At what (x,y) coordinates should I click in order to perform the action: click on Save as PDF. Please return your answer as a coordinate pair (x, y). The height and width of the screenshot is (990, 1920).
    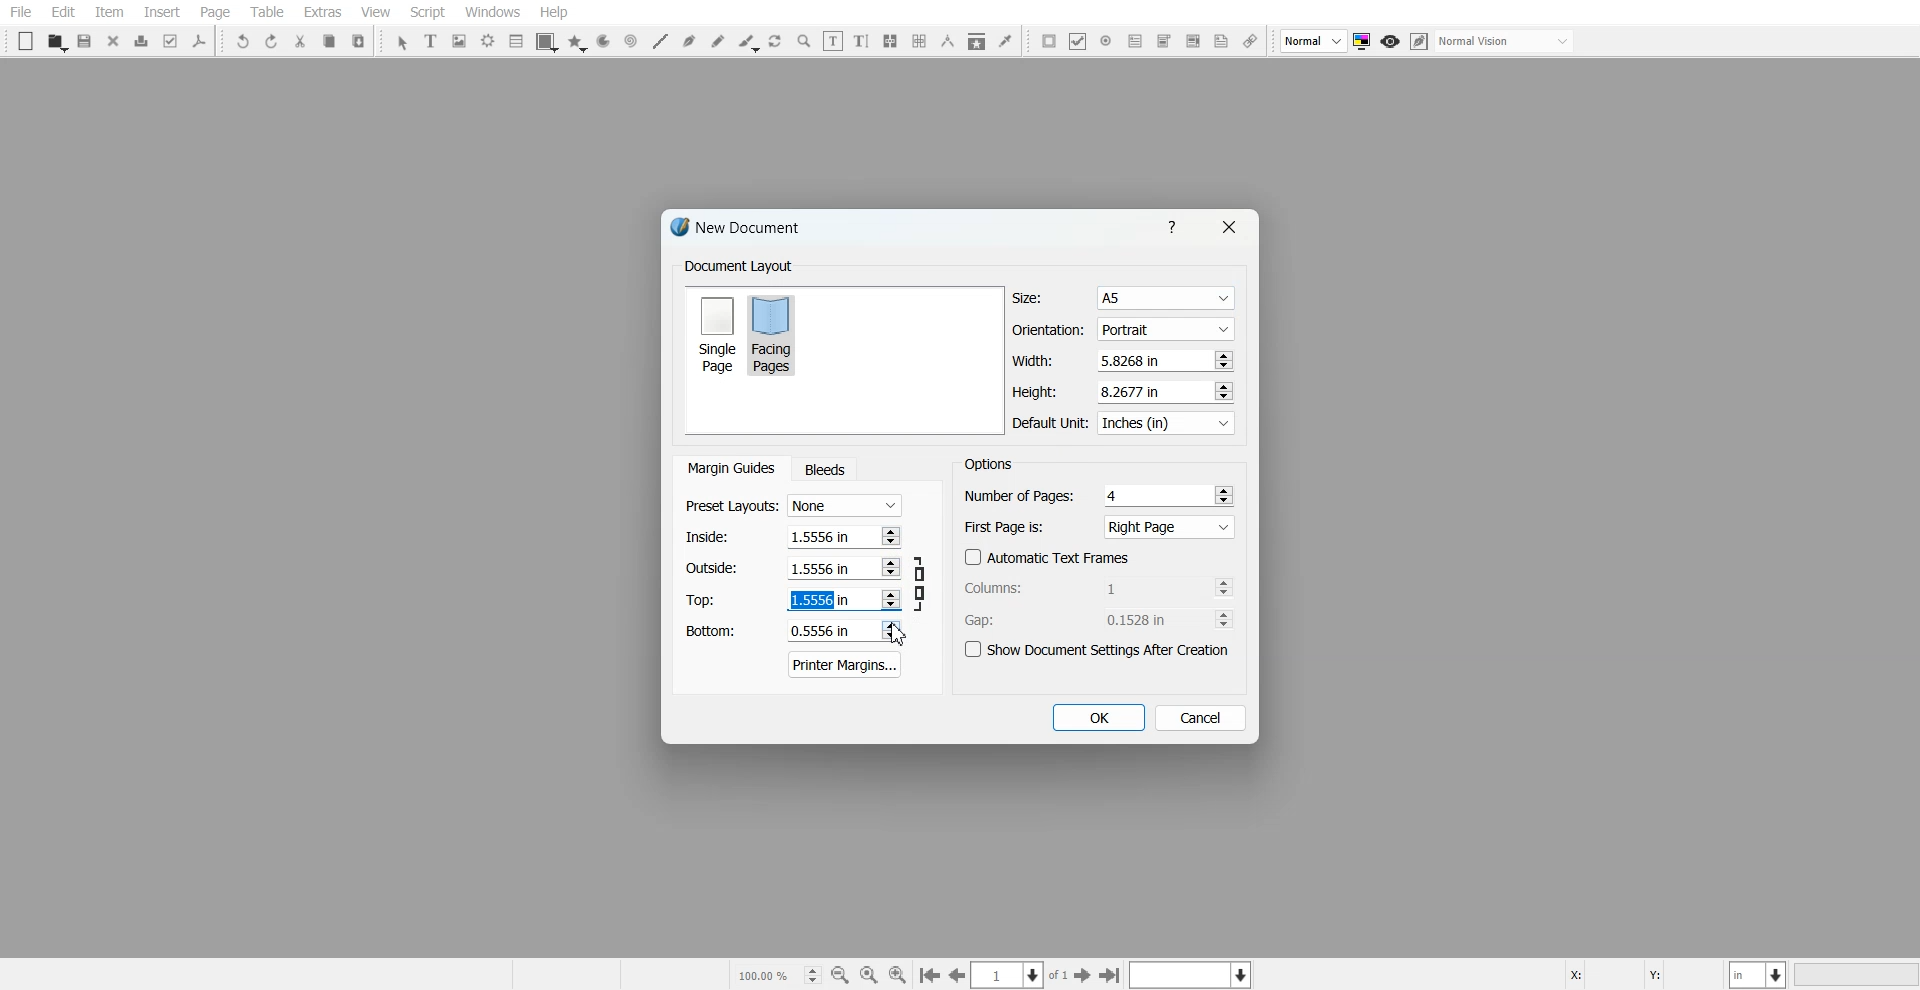
    Looking at the image, I should click on (200, 41).